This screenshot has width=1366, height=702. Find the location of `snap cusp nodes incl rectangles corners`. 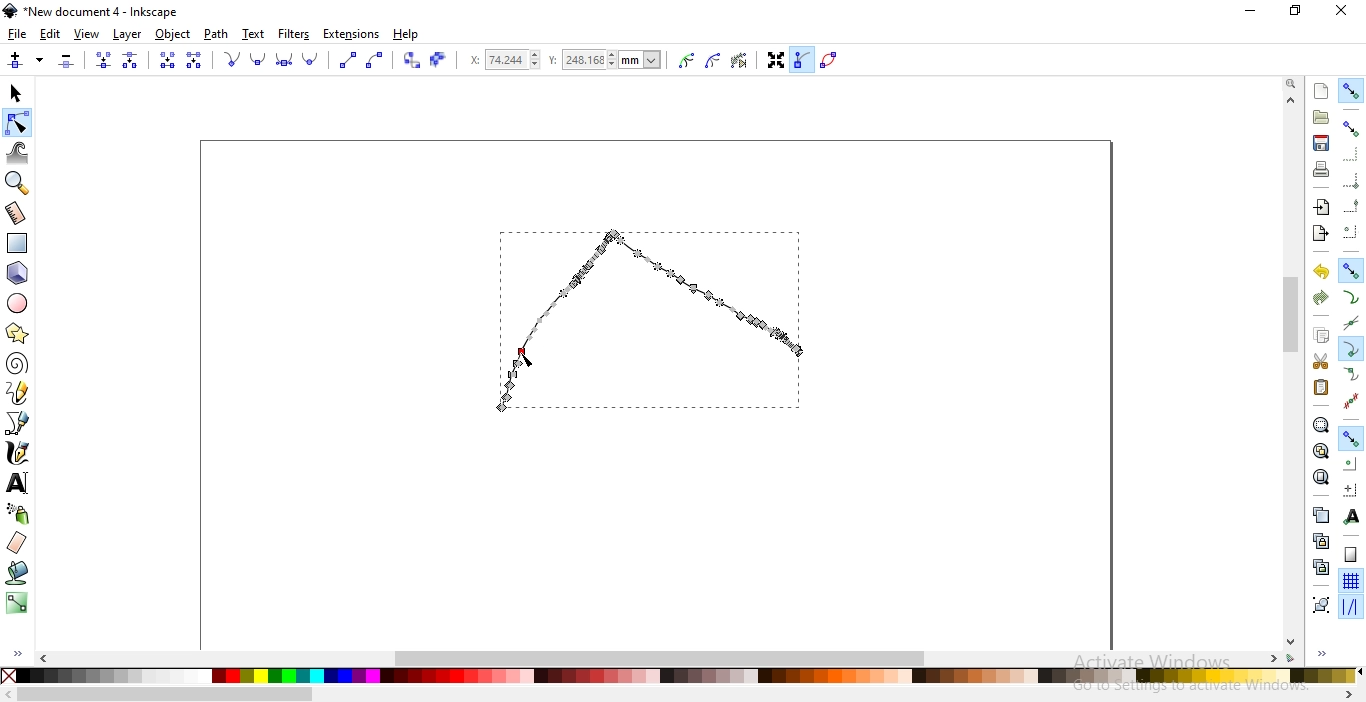

snap cusp nodes incl rectangles corners is located at coordinates (1350, 349).